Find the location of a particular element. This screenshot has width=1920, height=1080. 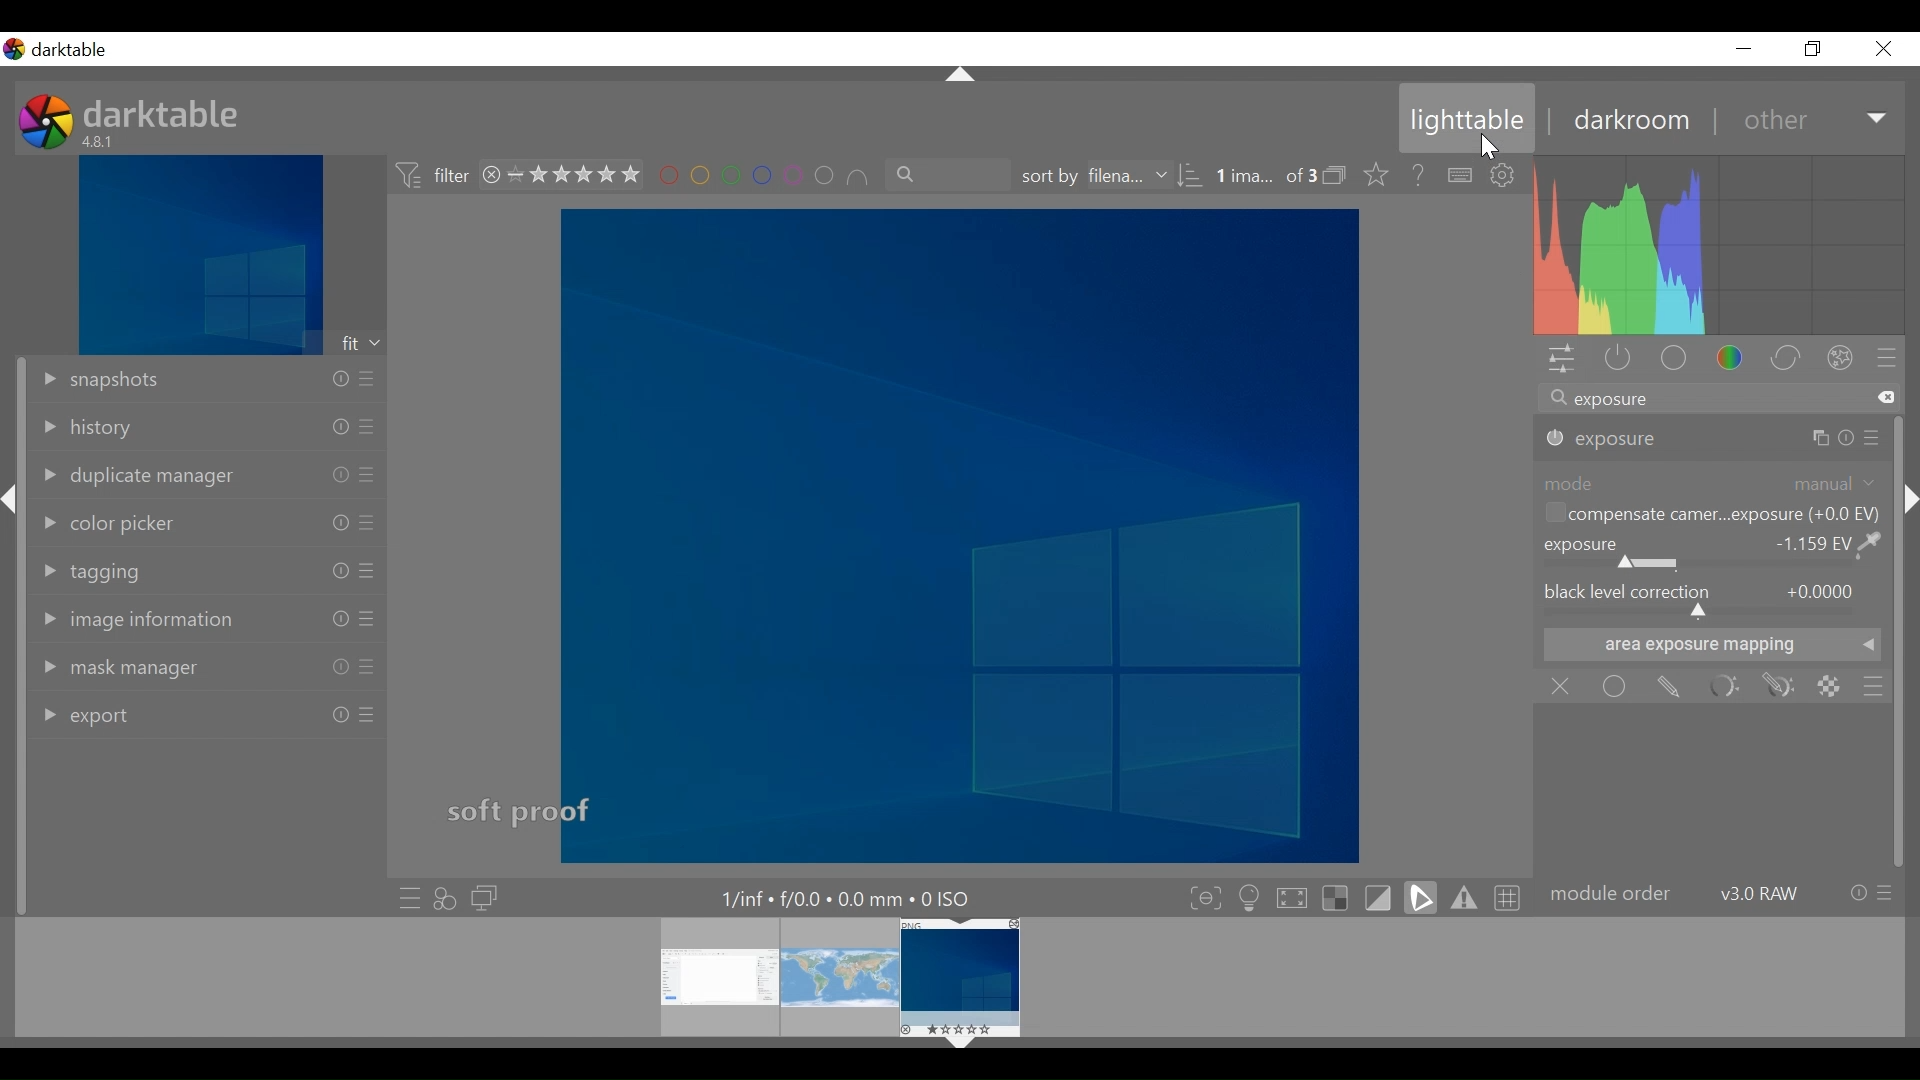

info is located at coordinates (341, 619).